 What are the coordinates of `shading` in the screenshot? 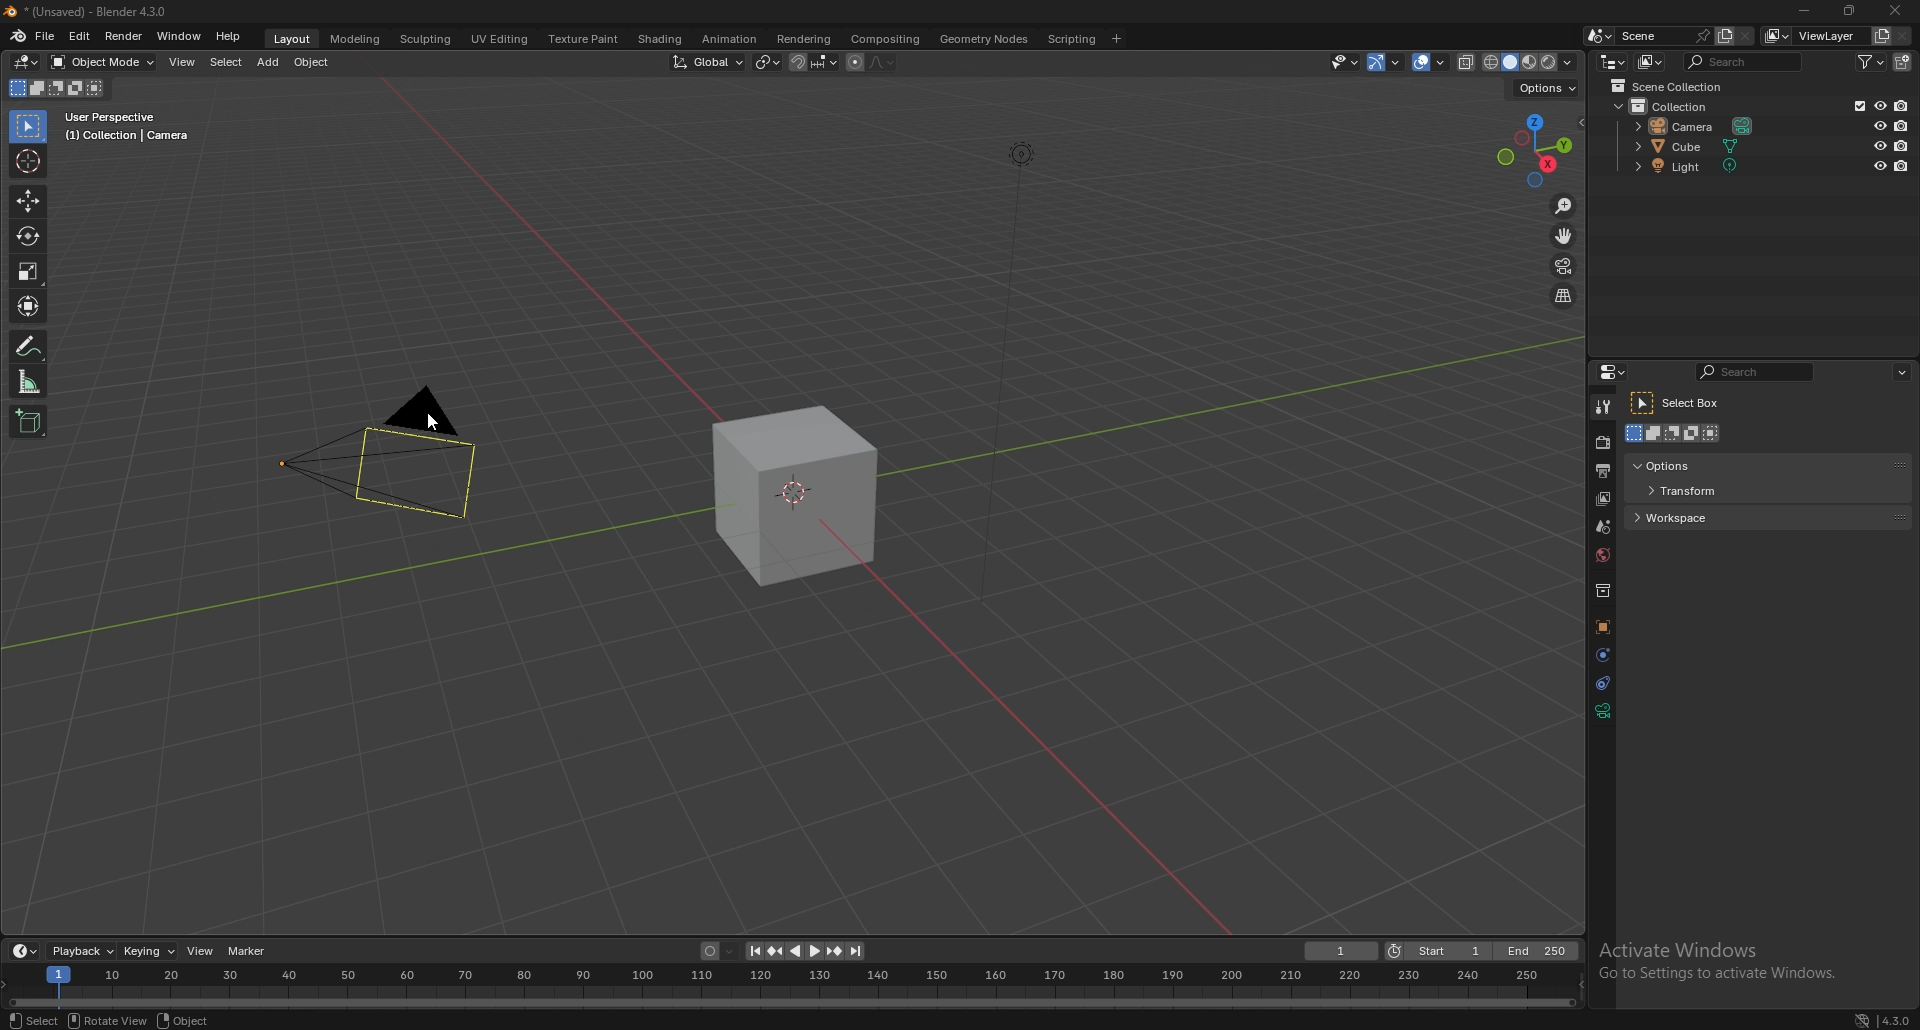 It's located at (660, 38).